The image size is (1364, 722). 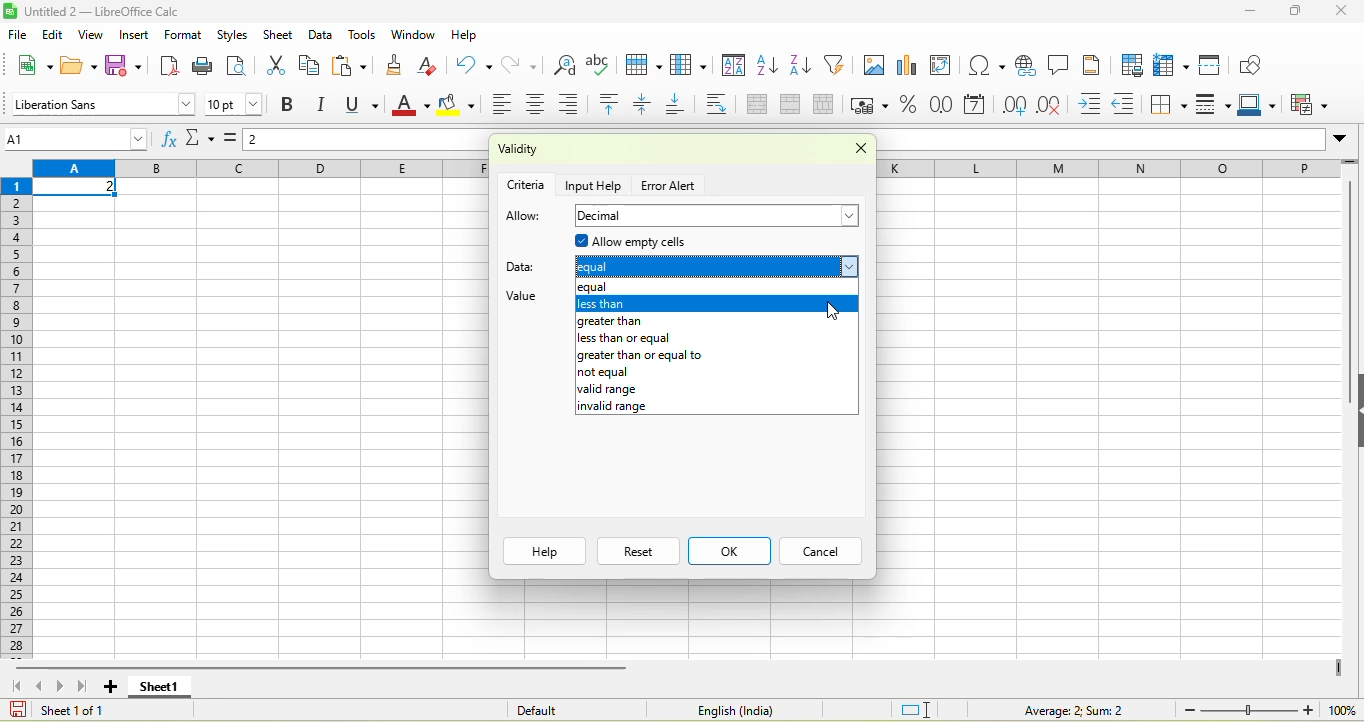 I want to click on undo, so click(x=473, y=64).